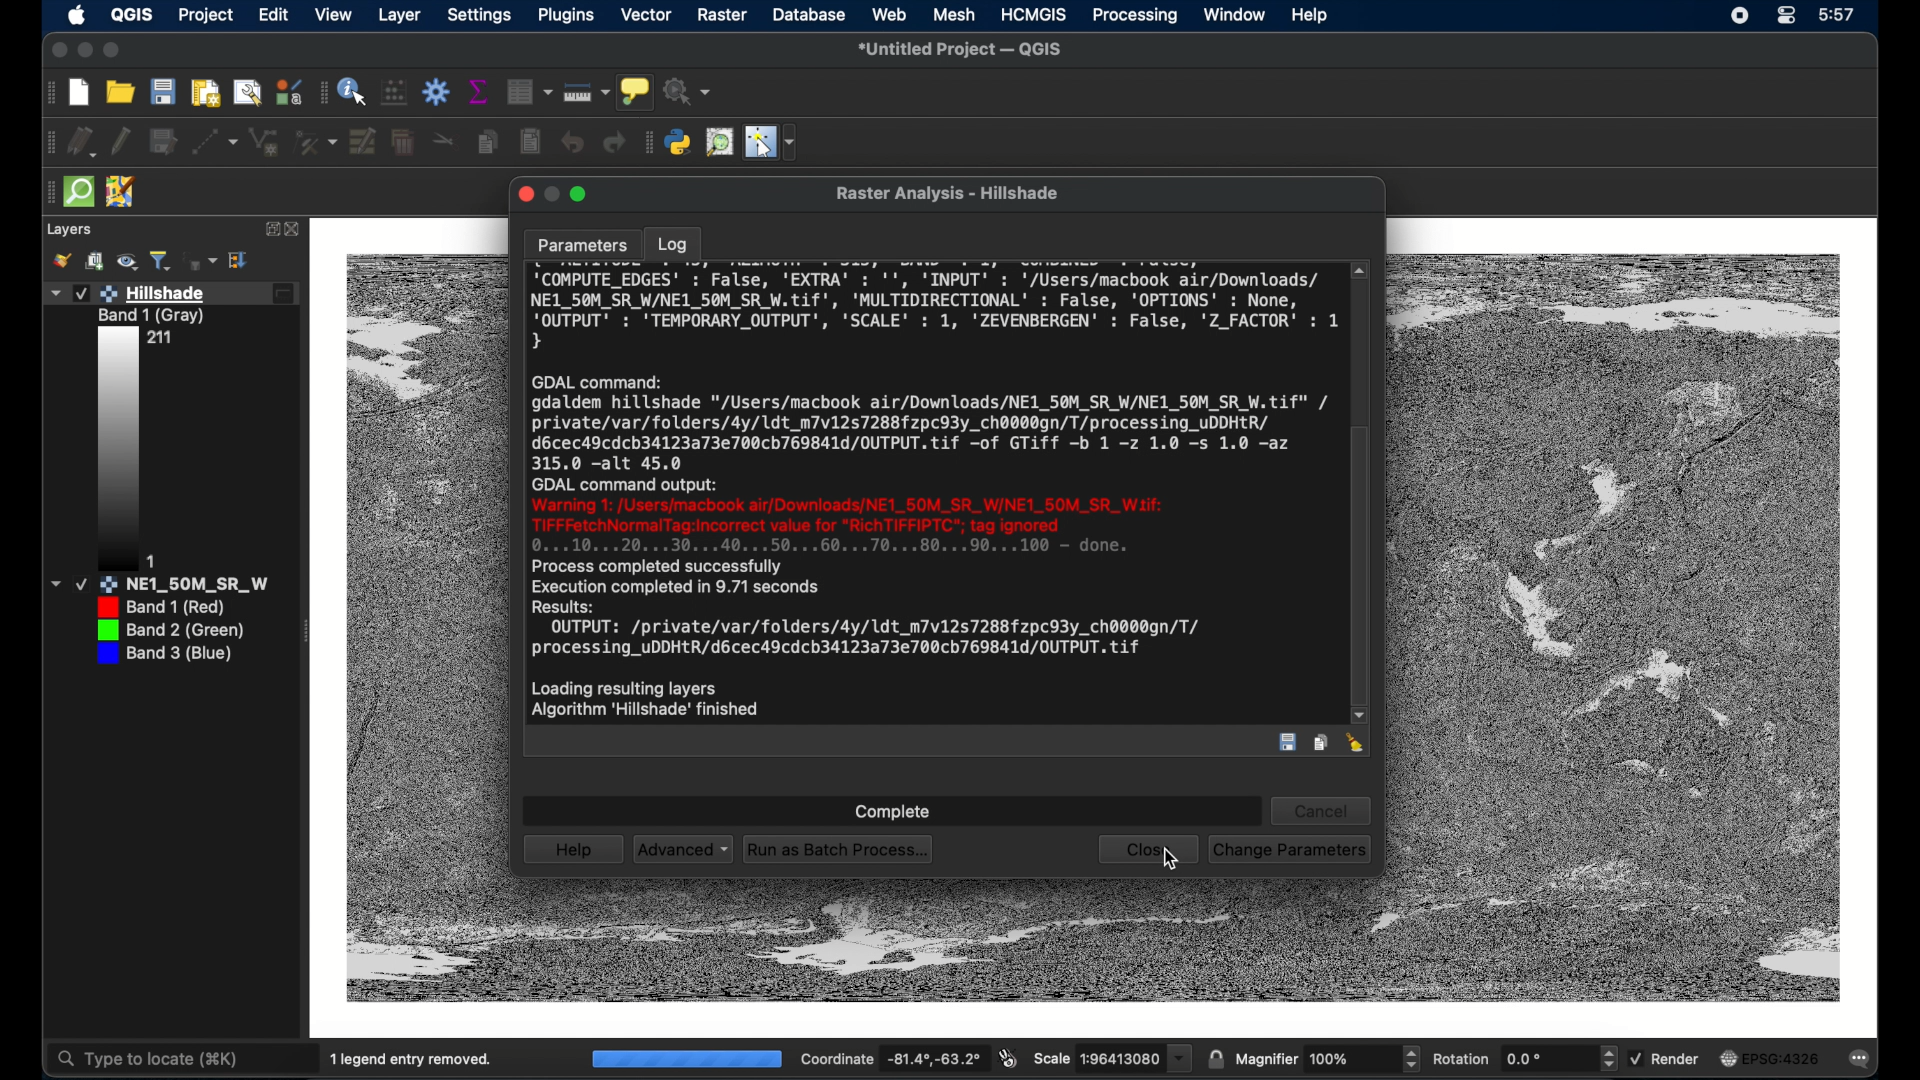  What do you see at coordinates (771, 144) in the screenshot?
I see `switches mouse to configurable pointer` at bounding box center [771, 144].